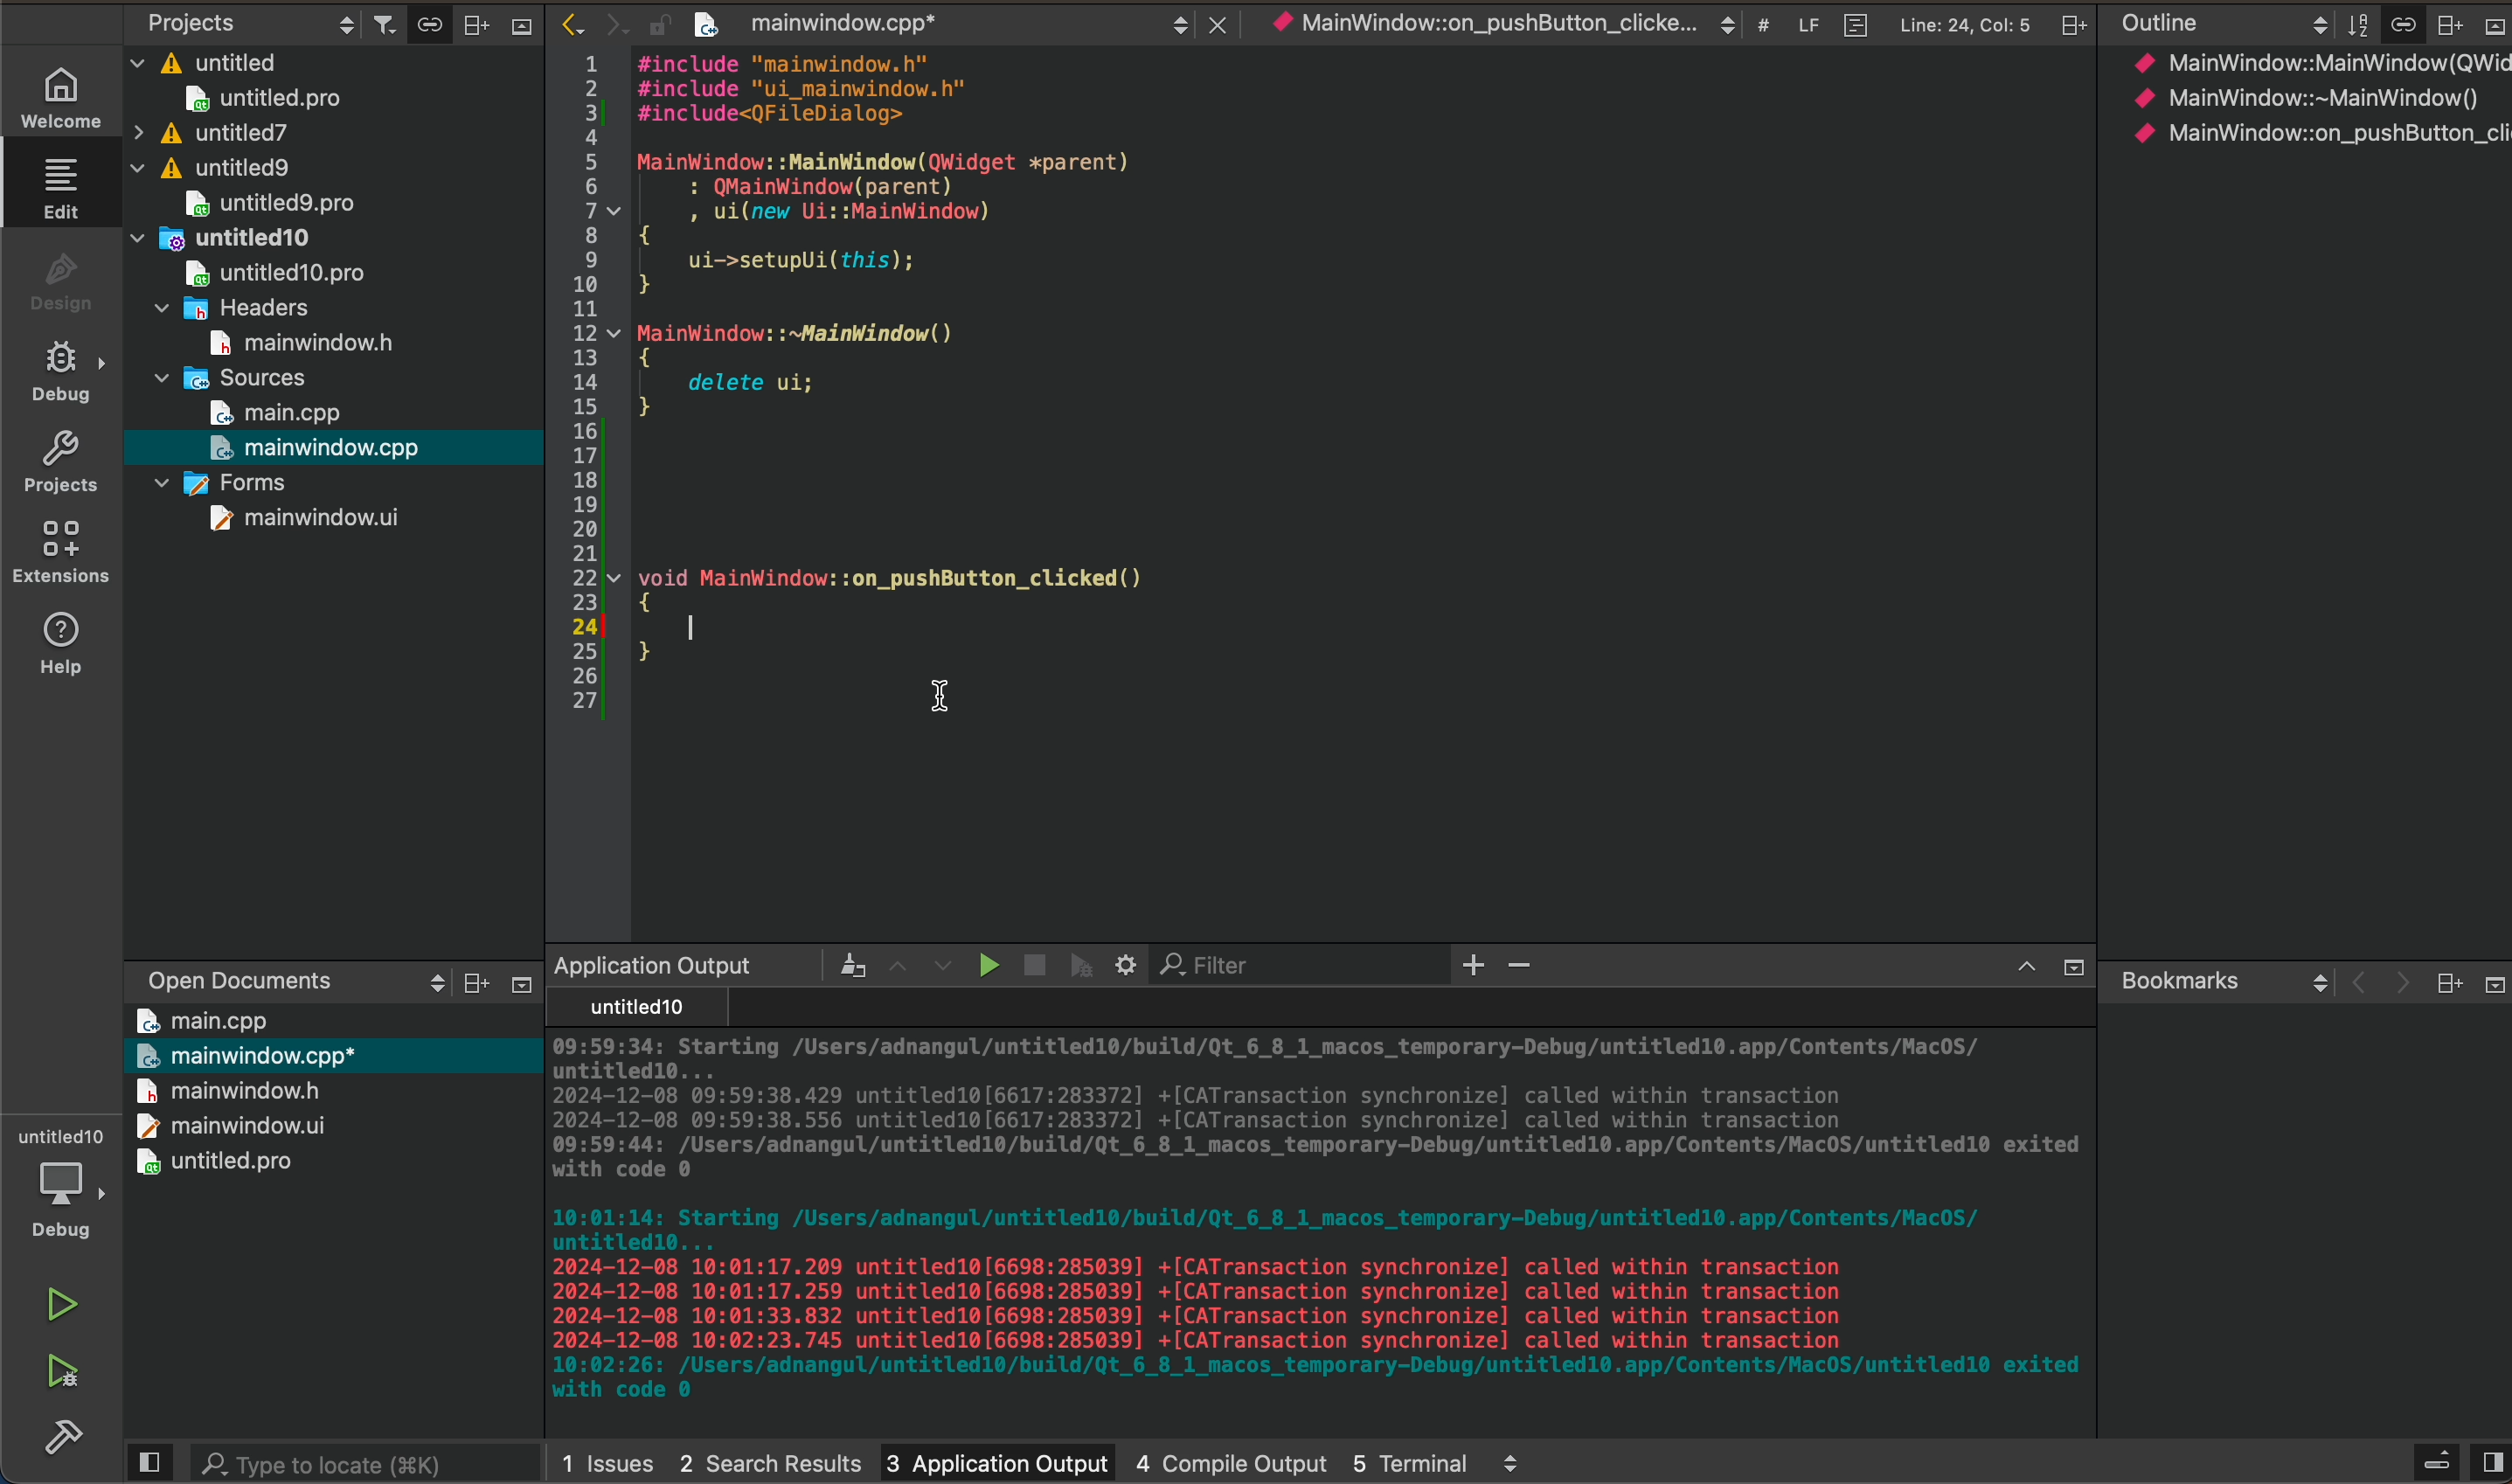 The width and height of the screenshot is (2512, 1484). I want to click on untitled10, so click(631, 1008).